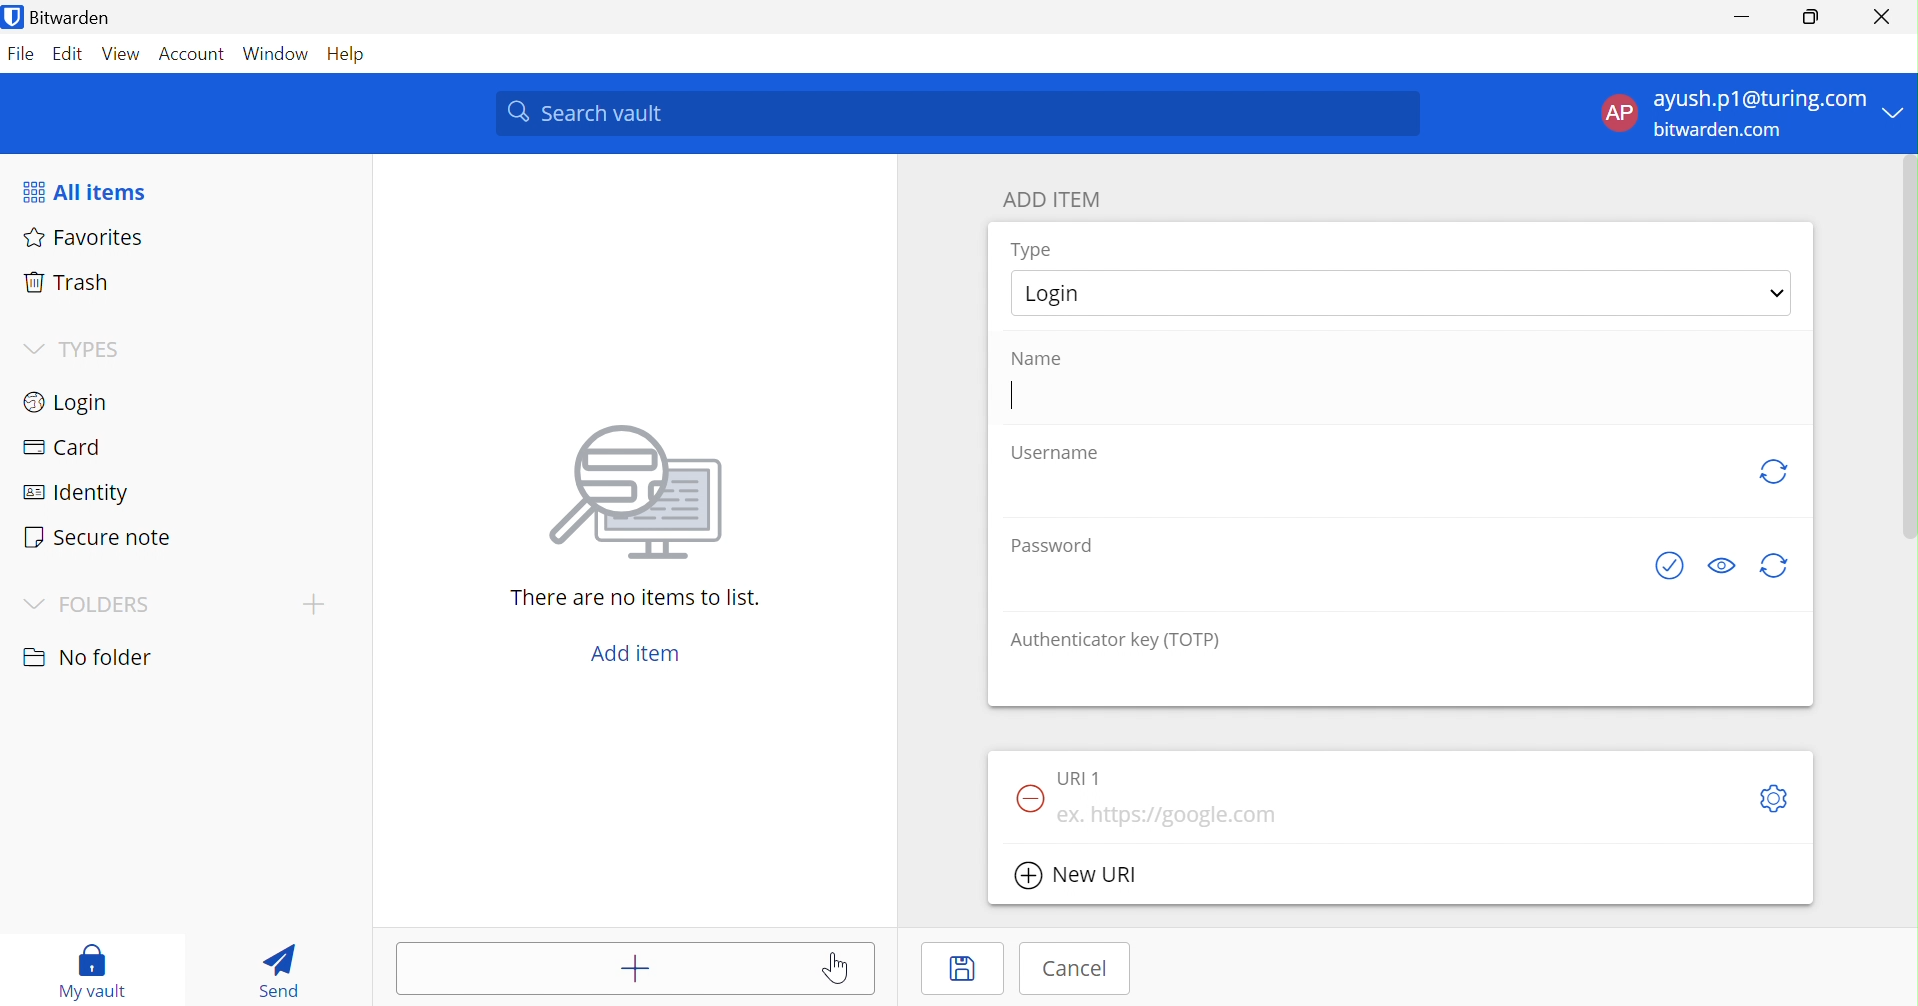 The width and height of the screenshot is (1918, 1006). I want to click on Drop Down, so click(35, 605).